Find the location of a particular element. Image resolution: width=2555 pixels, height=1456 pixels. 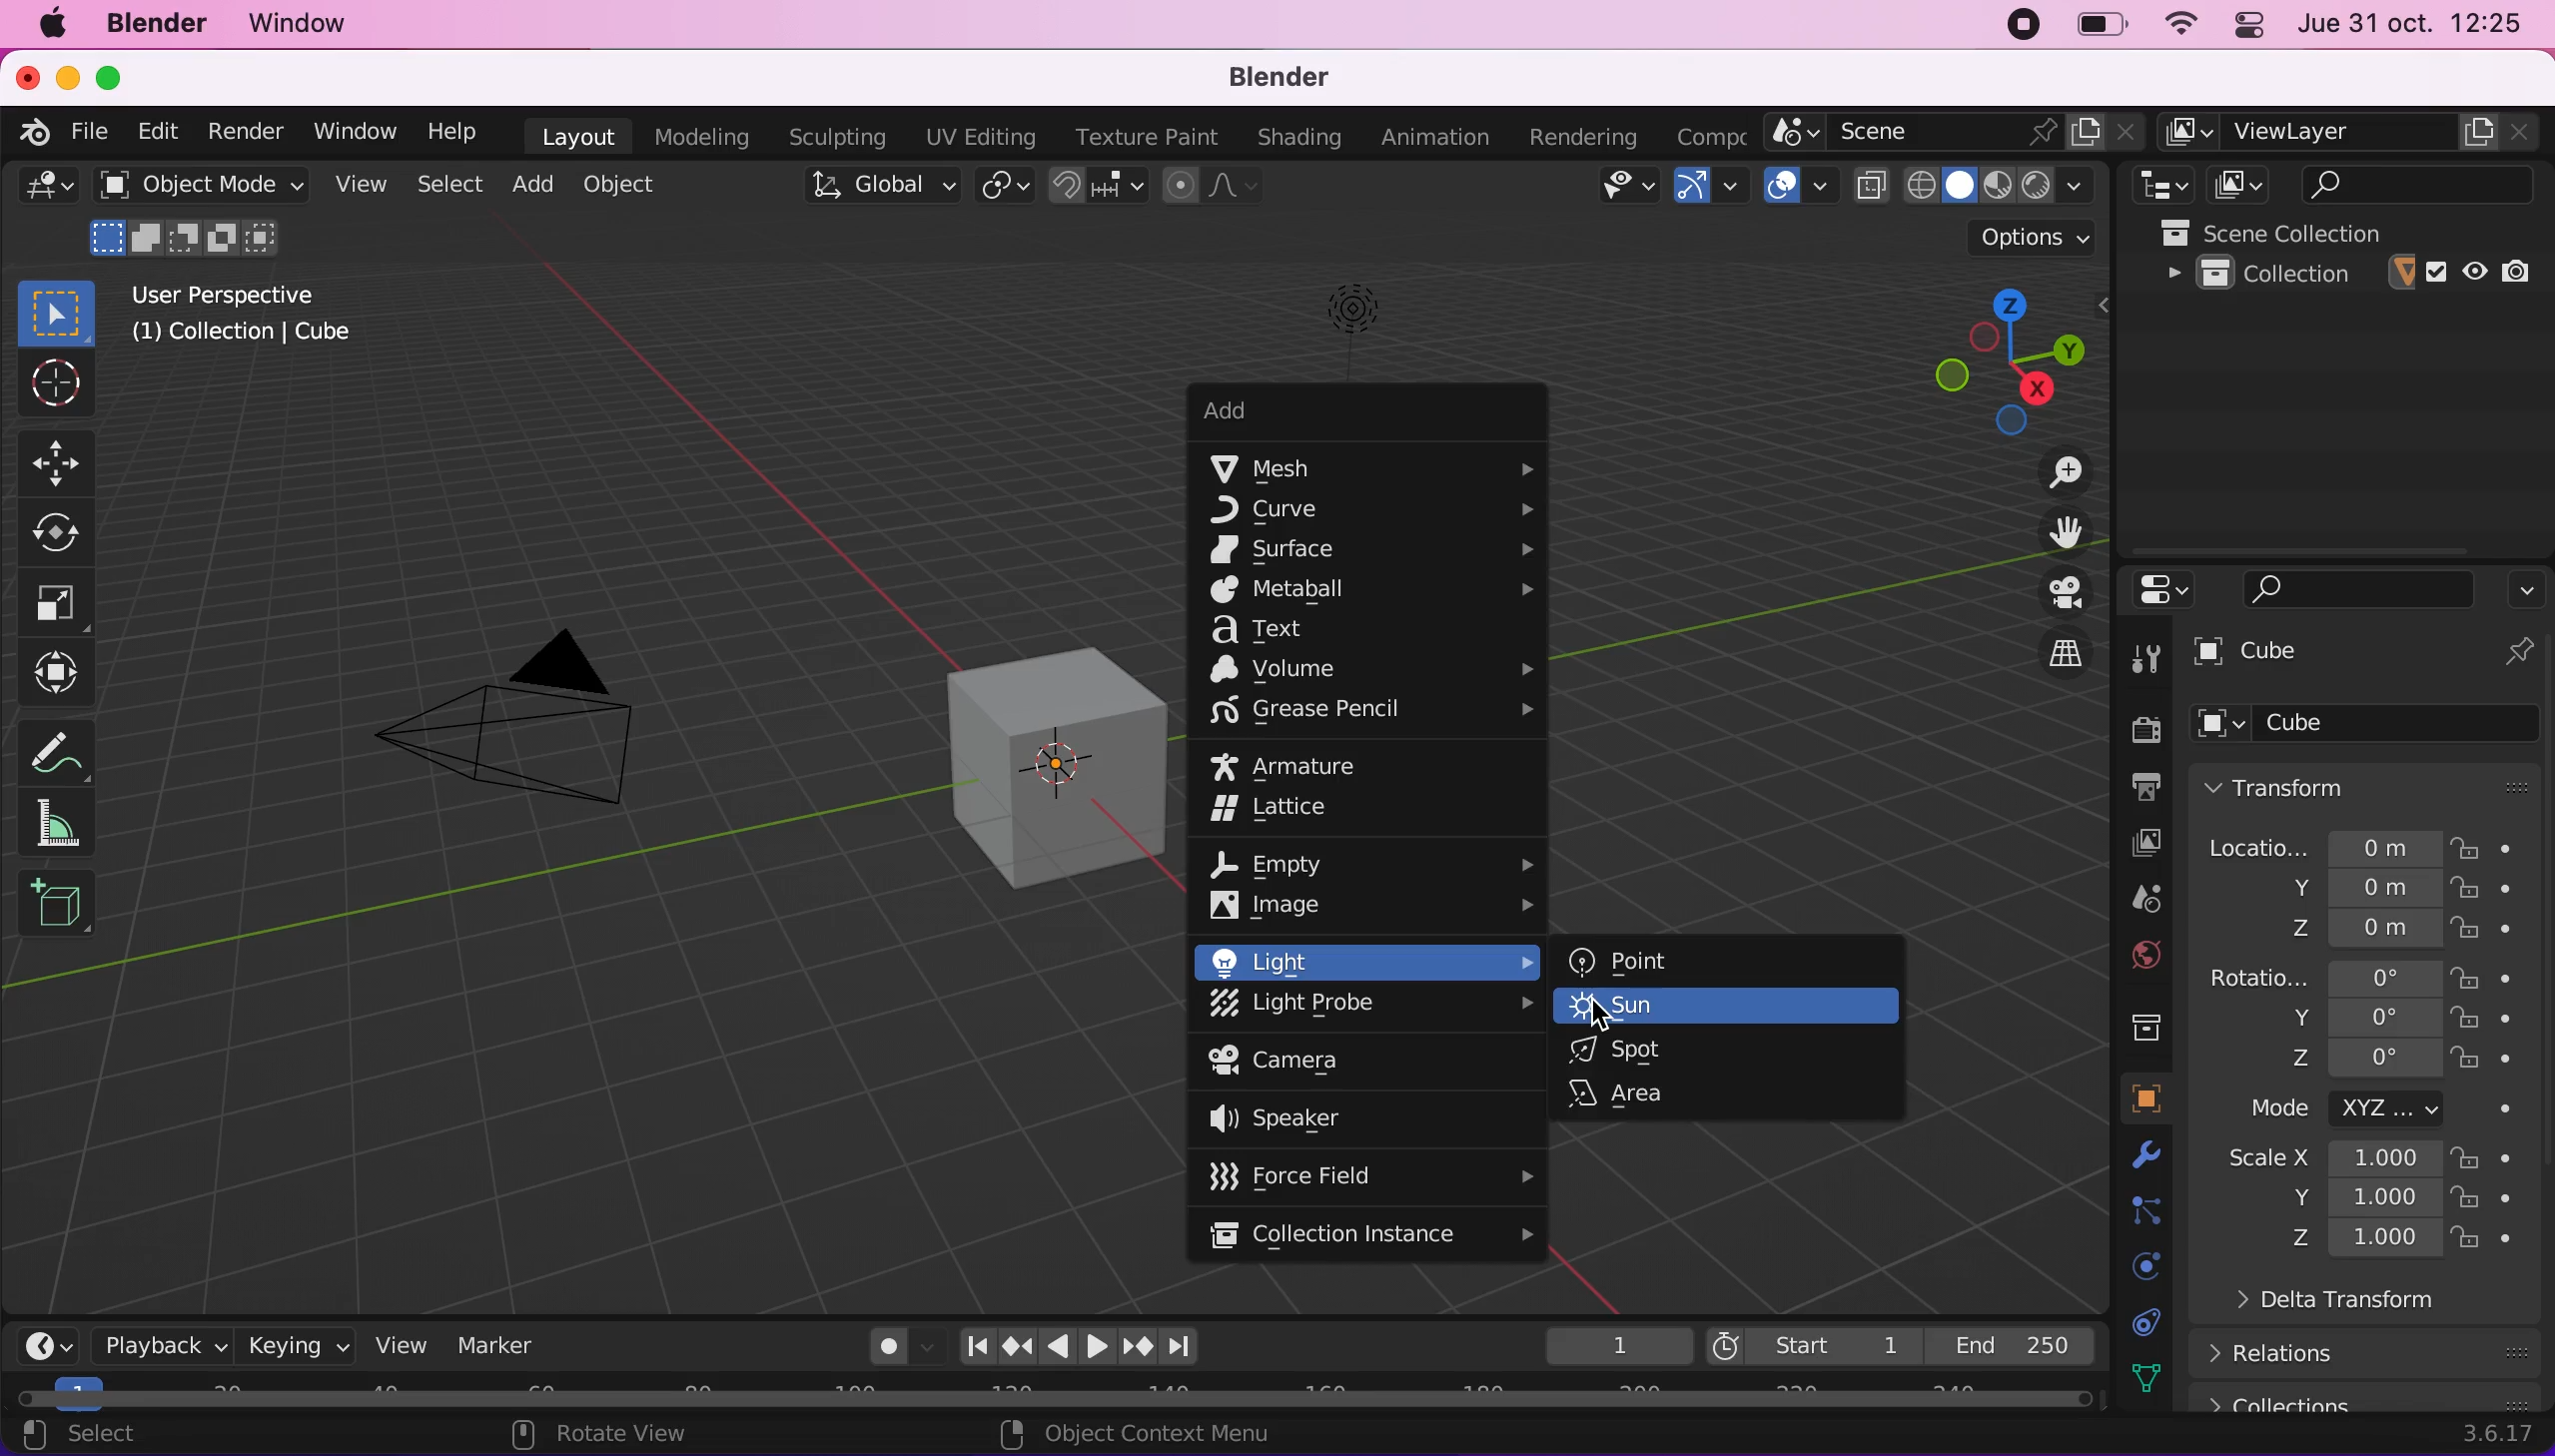

editor type is located at coordinates (51, 1342).